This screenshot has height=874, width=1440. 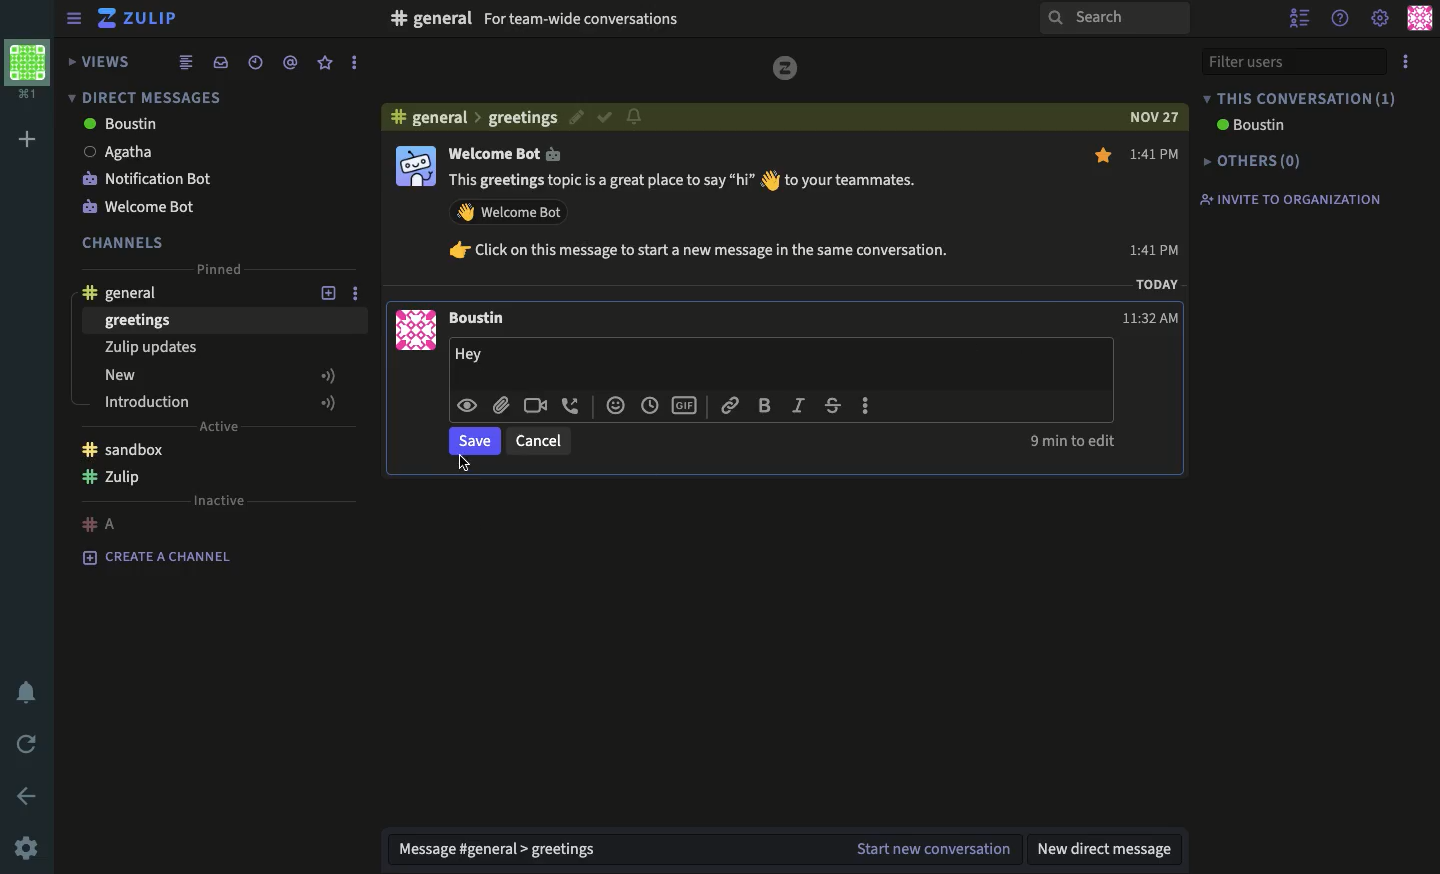 I want to click on refresh, so click(x=24, y=742).